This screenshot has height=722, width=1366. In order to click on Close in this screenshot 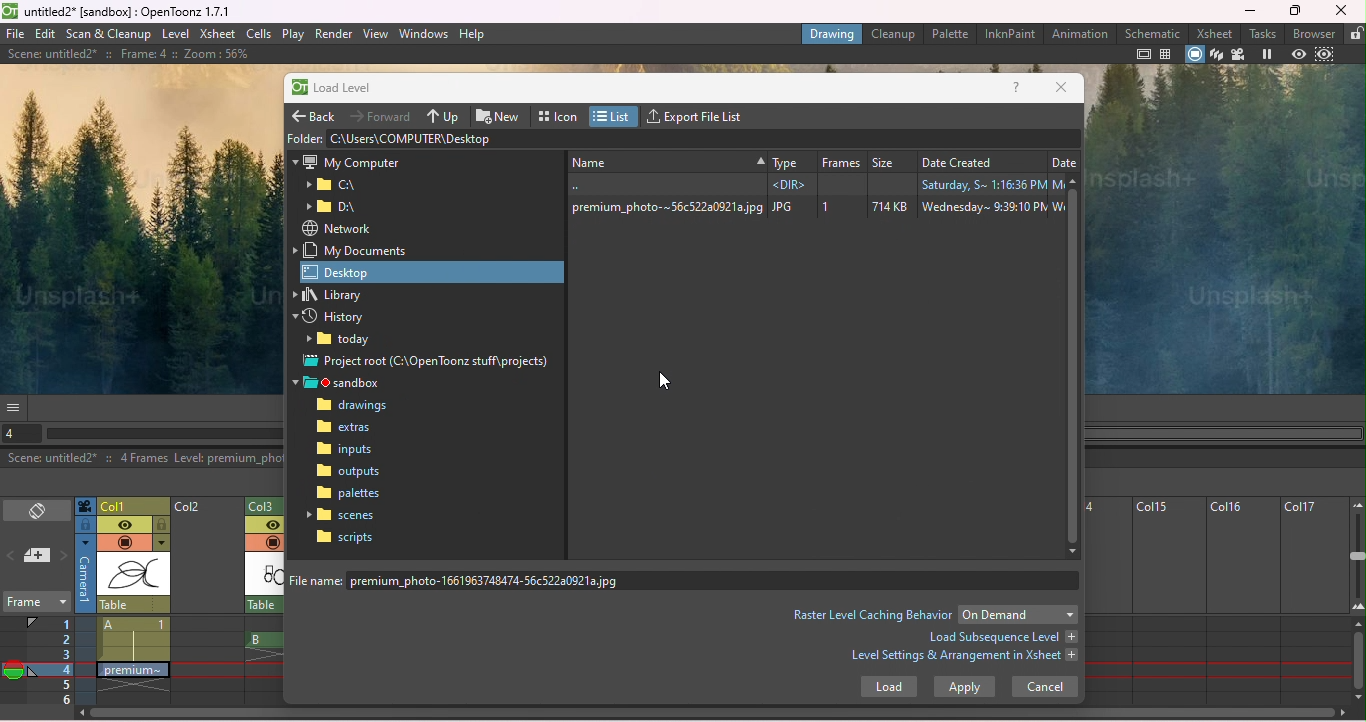, I will do `click(1061, 88)`.